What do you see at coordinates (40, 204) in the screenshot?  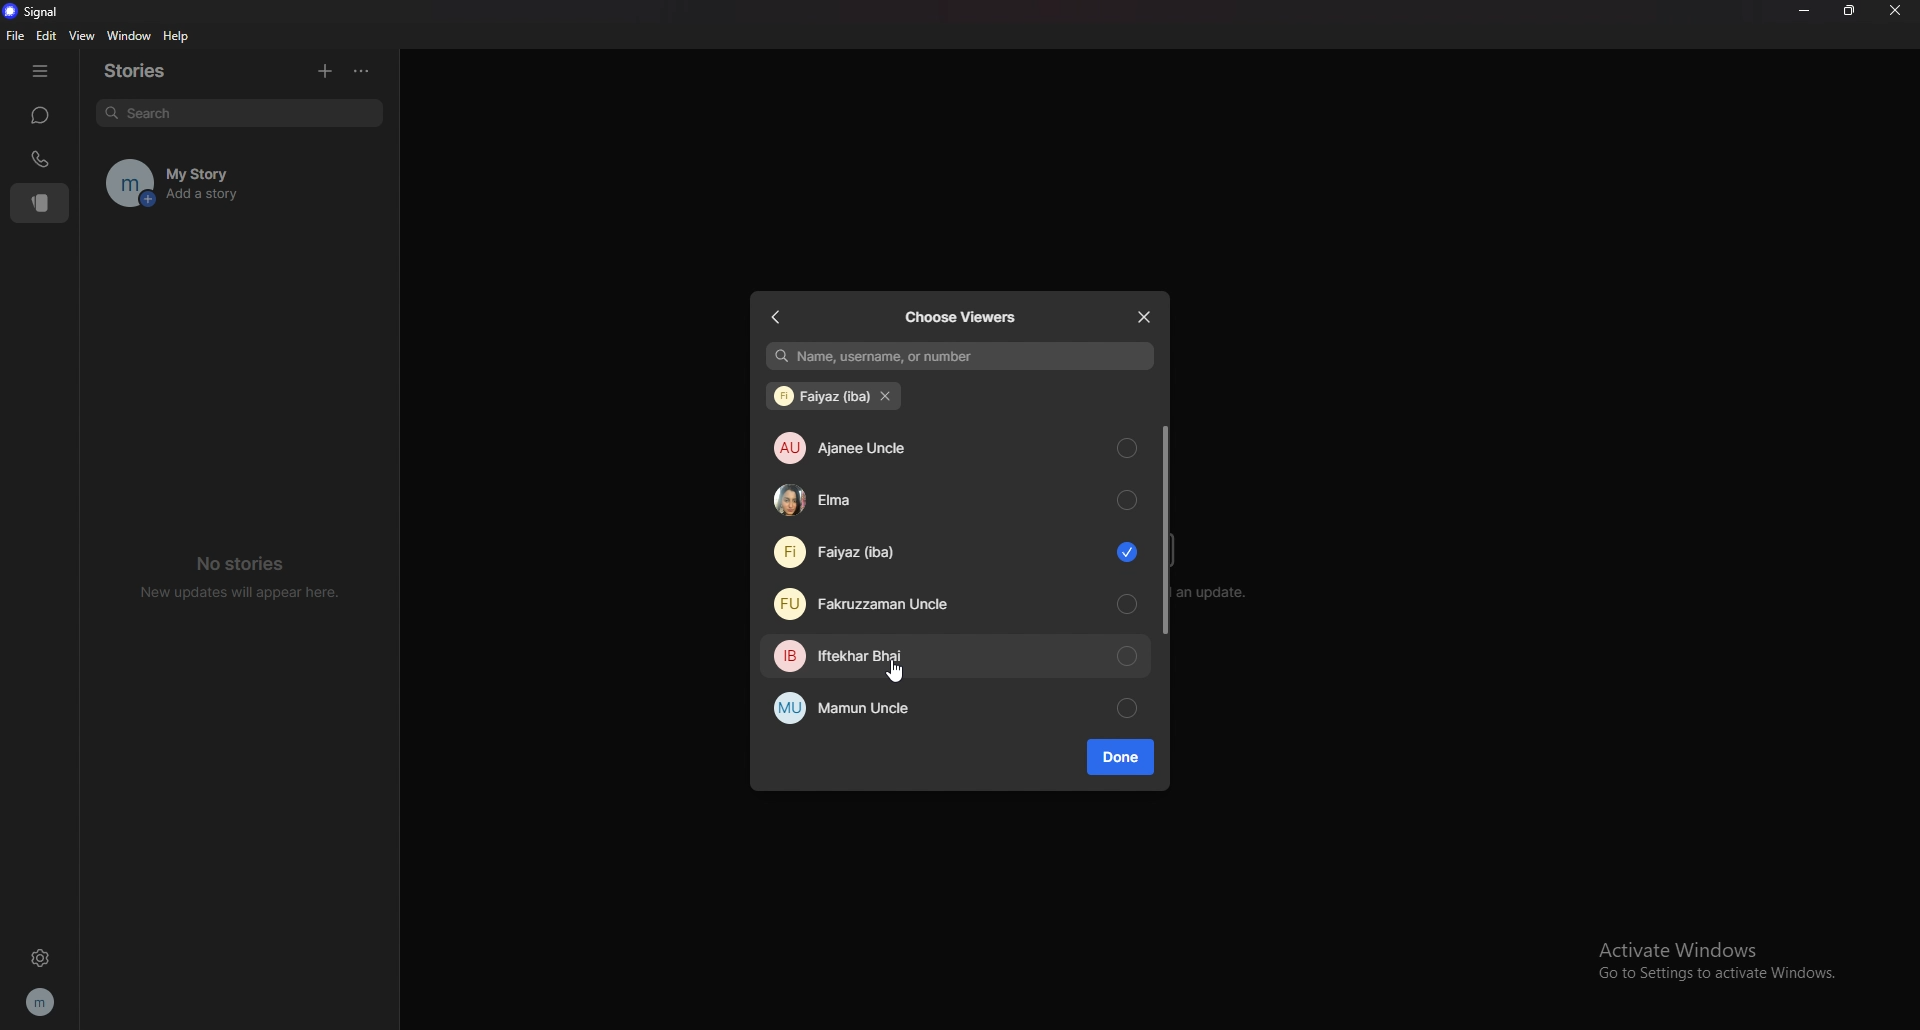 I see `stories` at bounding box center [40, 204].